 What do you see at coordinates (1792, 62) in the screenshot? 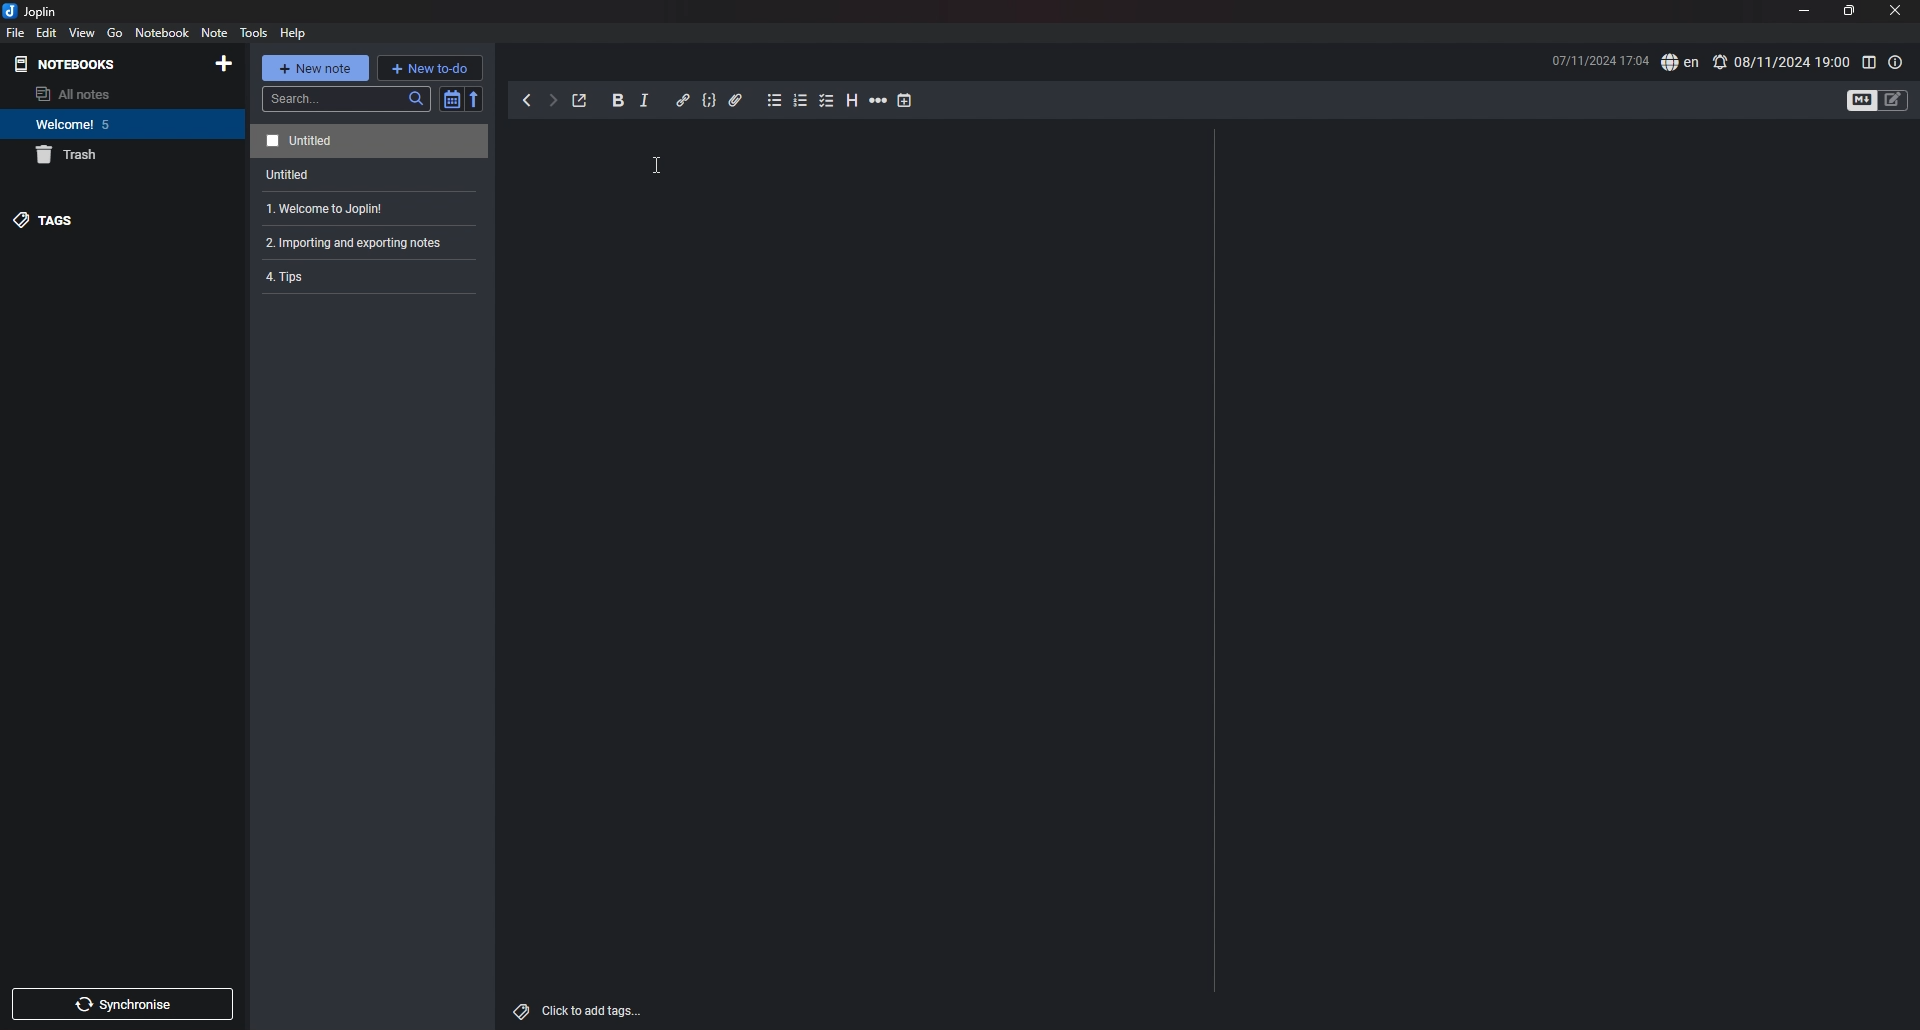
I see `alarm time` at bounding box center [1792, 62].